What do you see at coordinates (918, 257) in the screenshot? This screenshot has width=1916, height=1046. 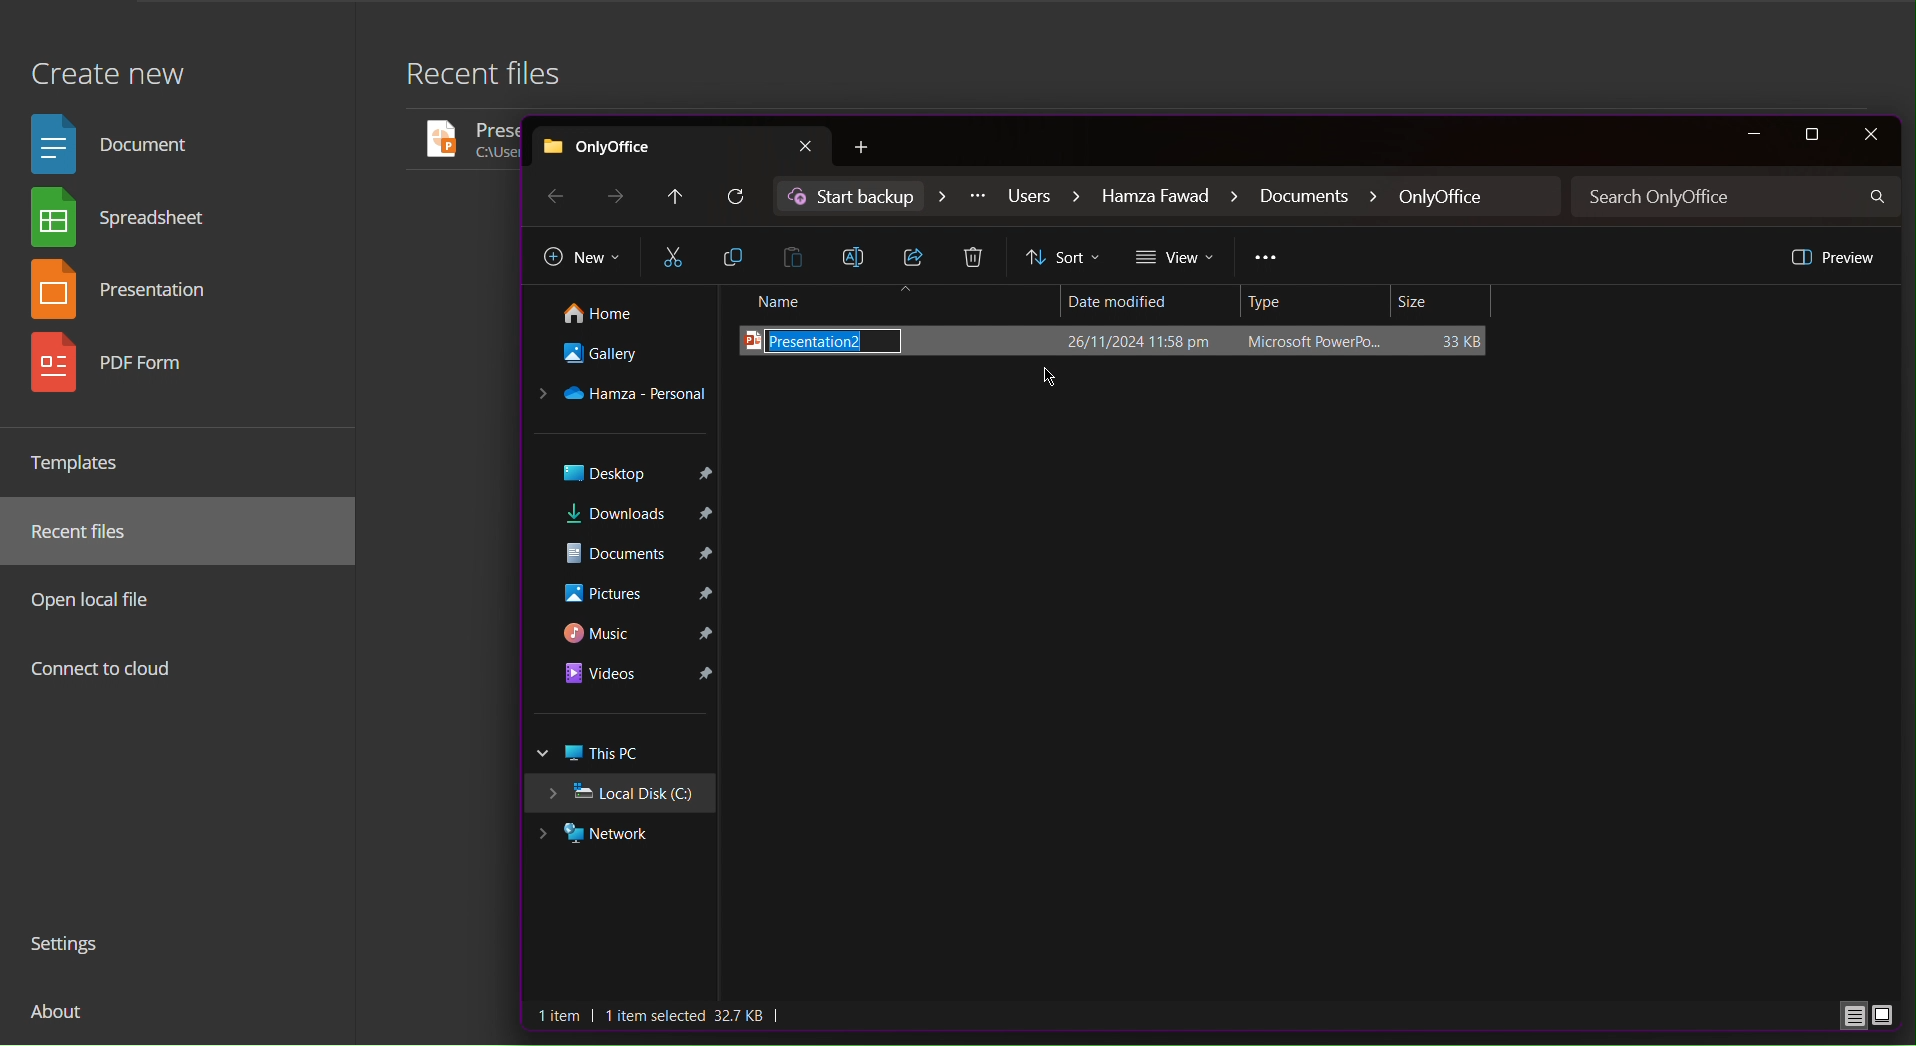 I see `Share` at bounding box center [918, 257].